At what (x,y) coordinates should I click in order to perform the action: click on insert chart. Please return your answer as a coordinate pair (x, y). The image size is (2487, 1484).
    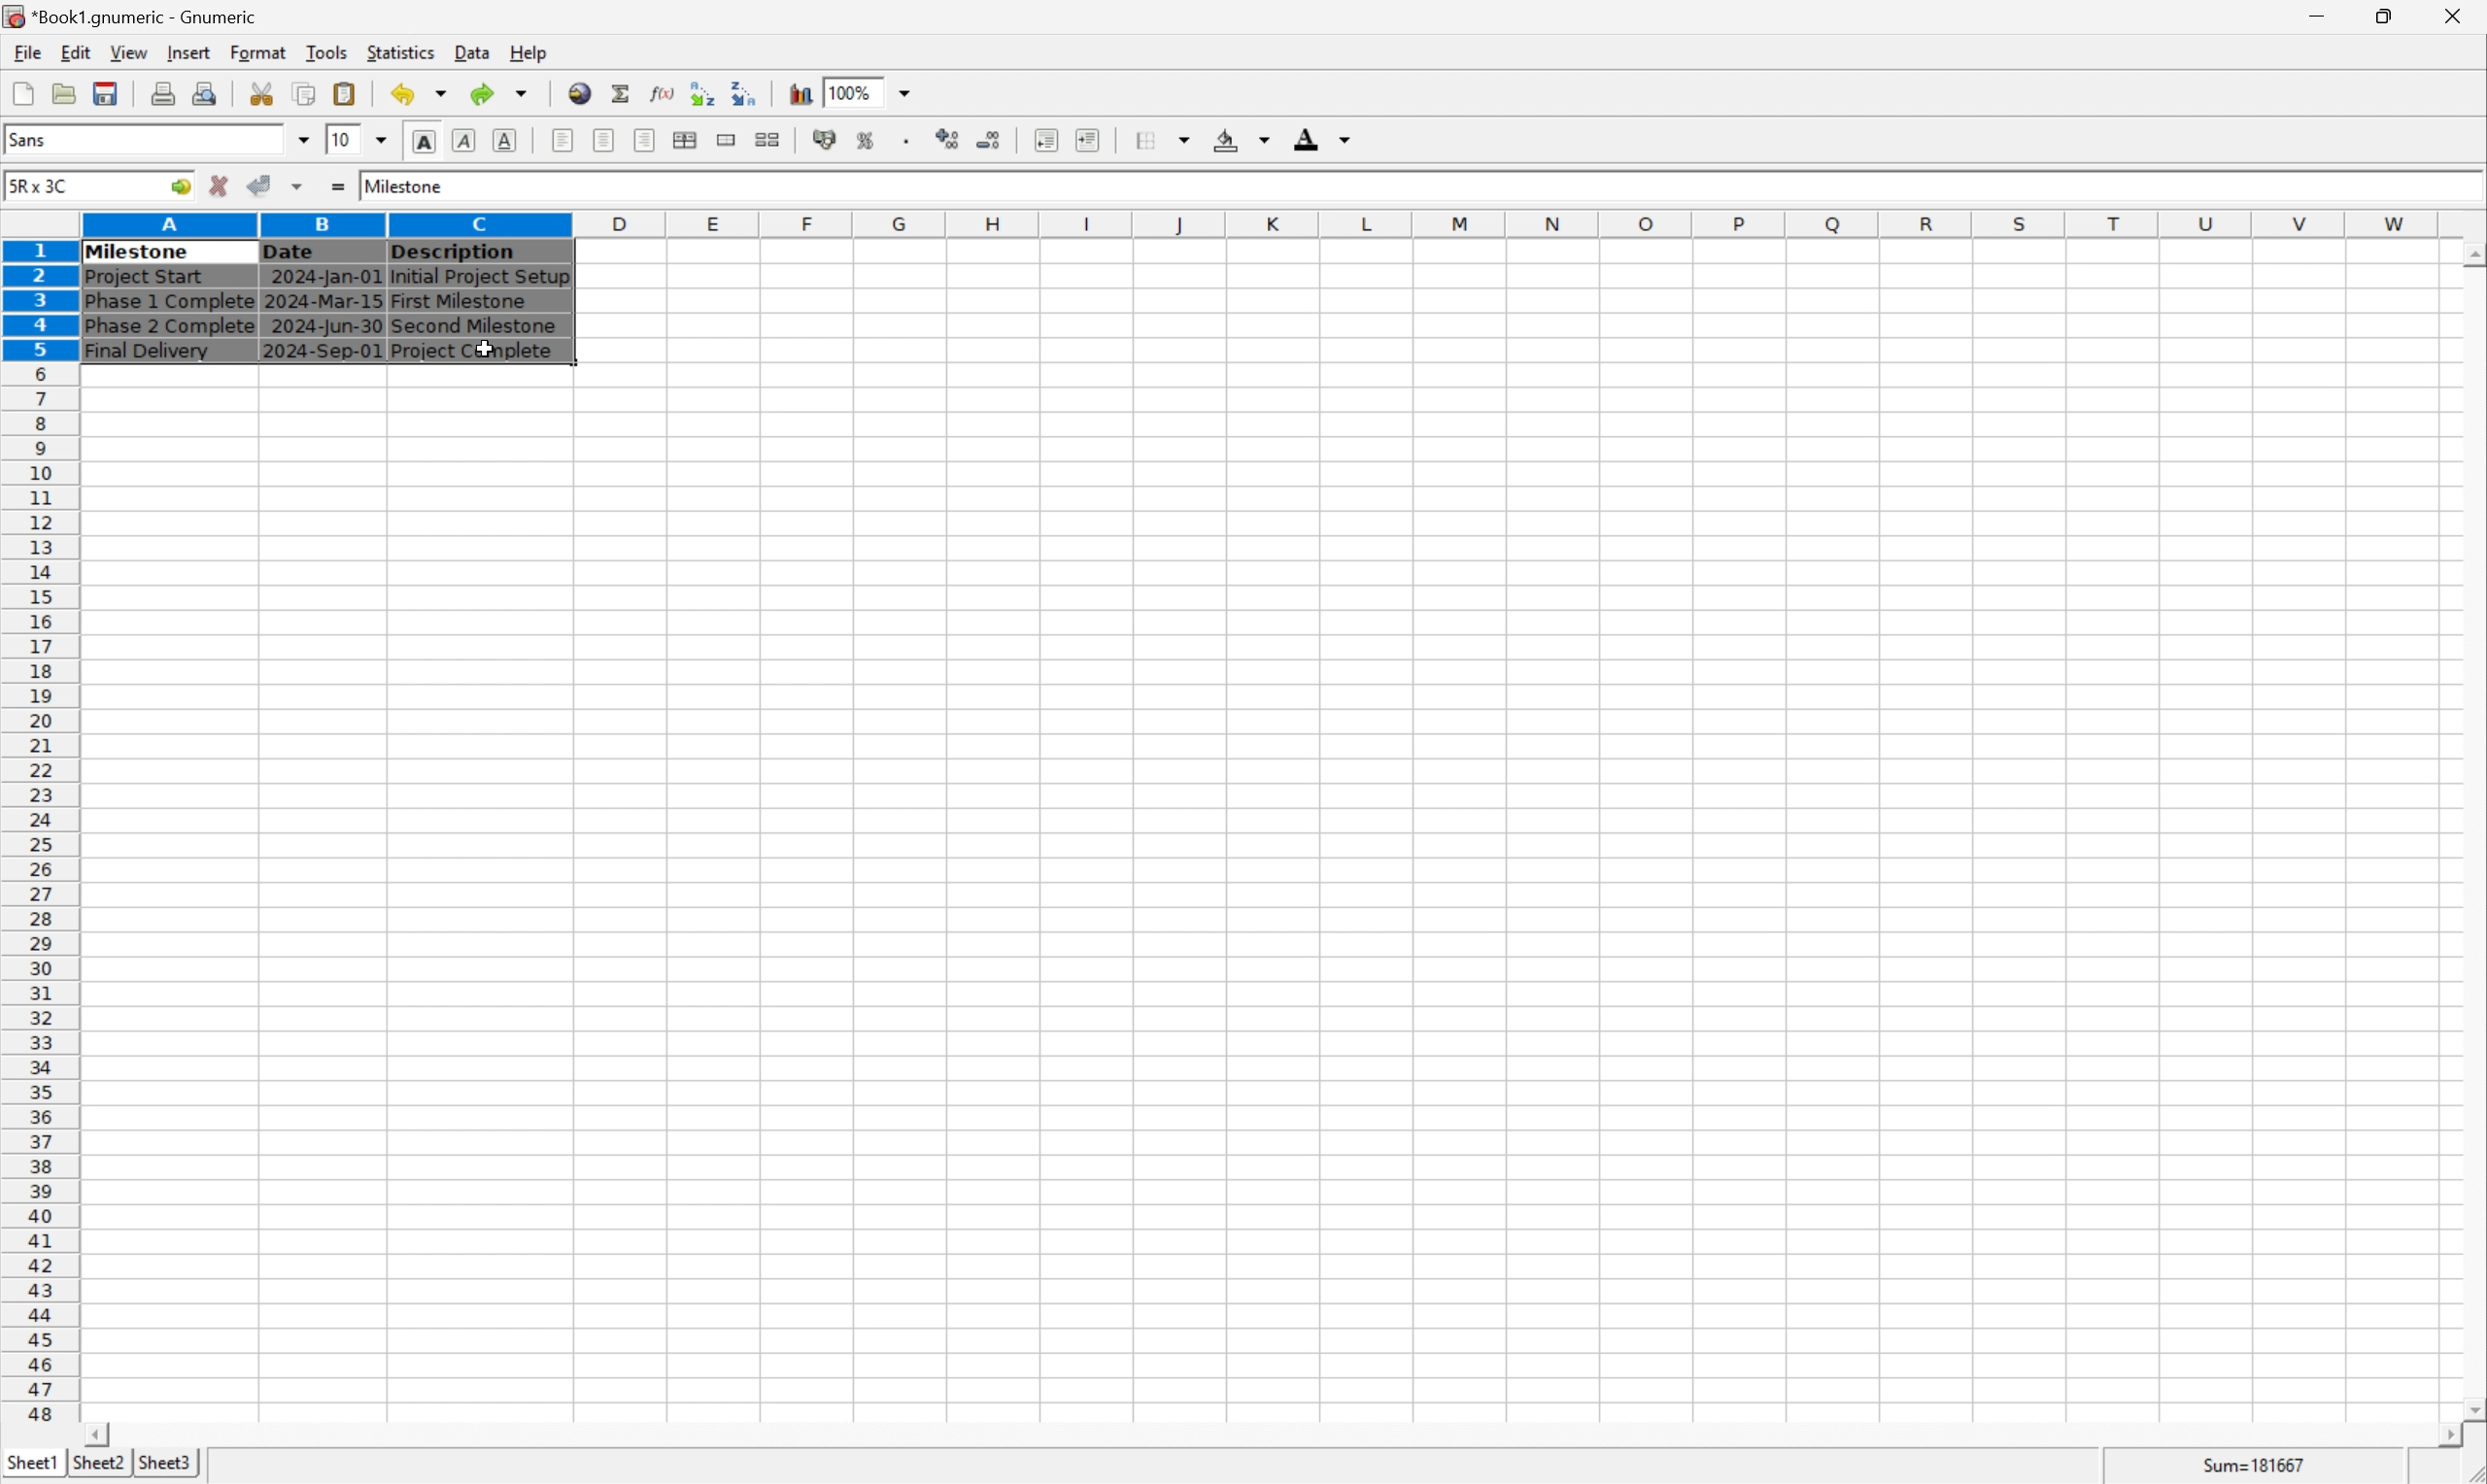
    Looking at the image, I should click on (799, 94).